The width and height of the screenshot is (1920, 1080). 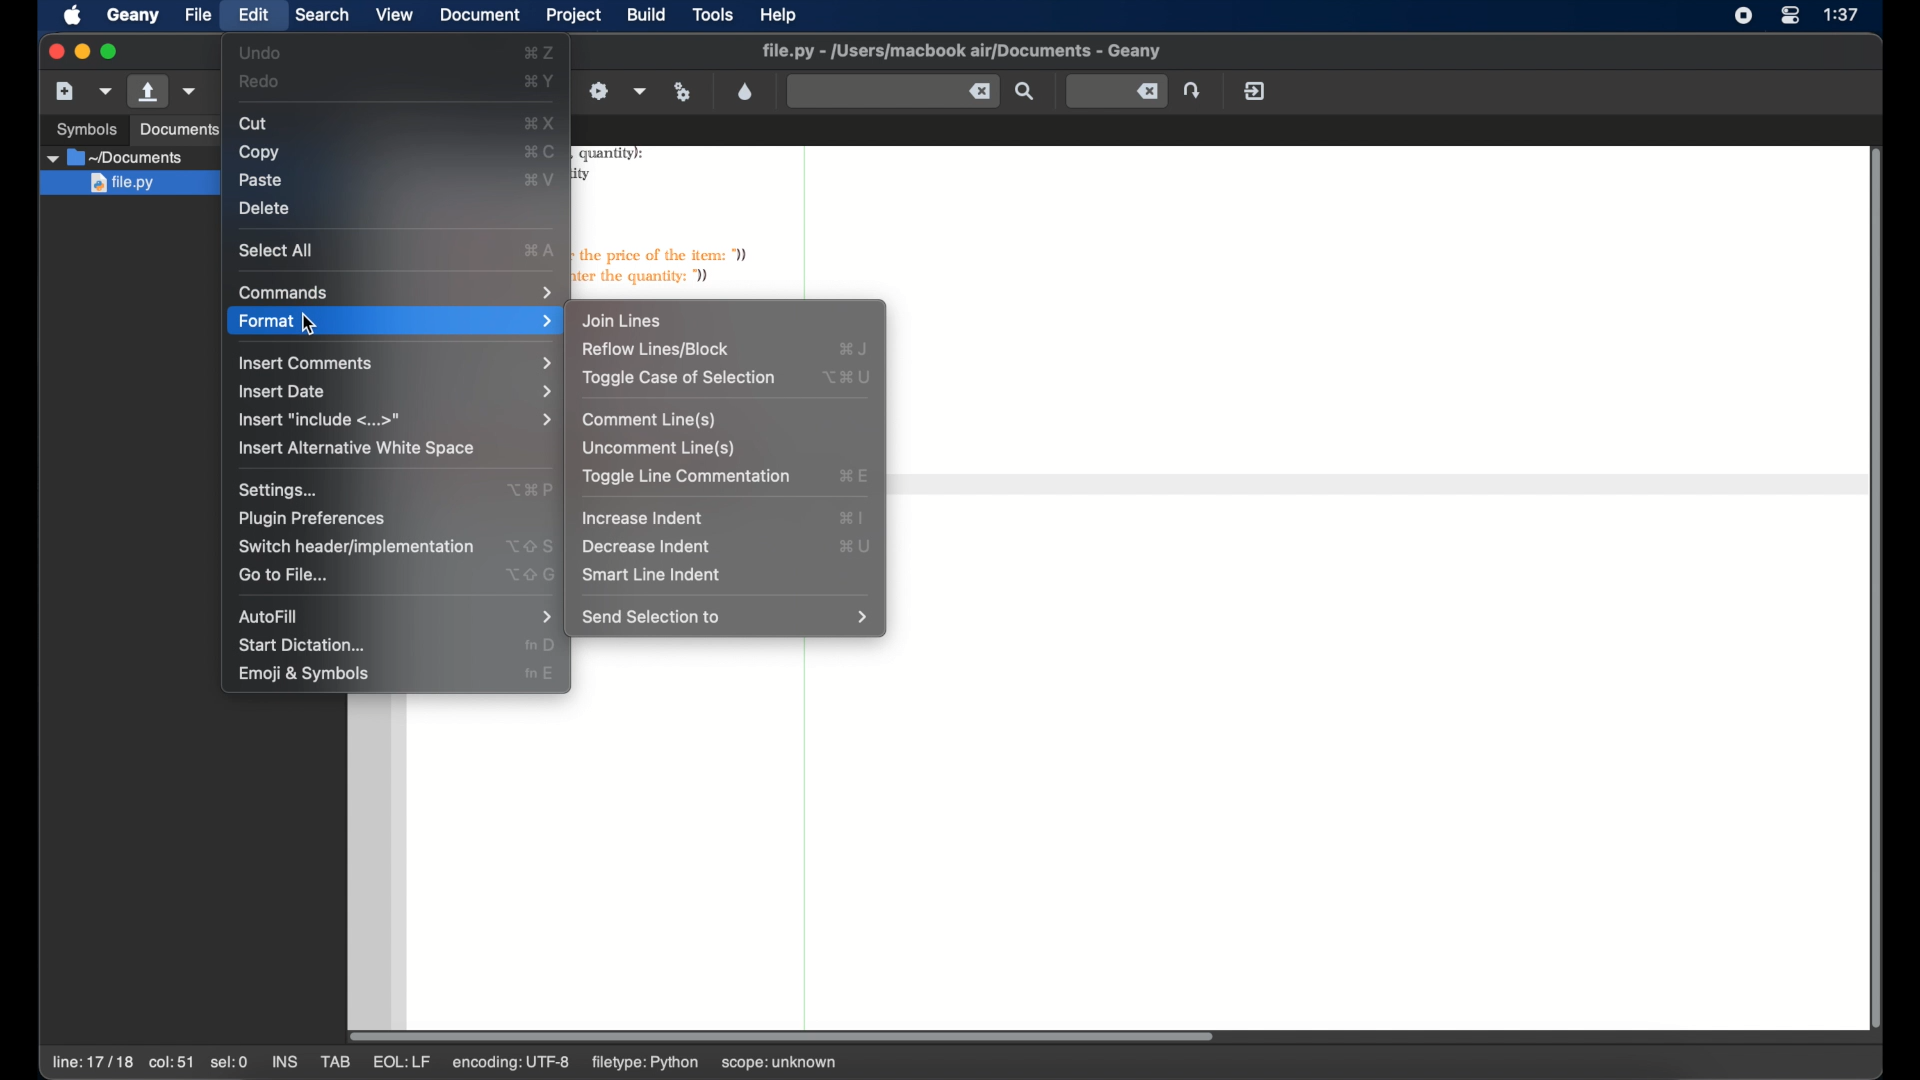 What do you see at coordinates (851, 516) in the screenshot?
I see `increase indent` at bounding box center [851, 516].